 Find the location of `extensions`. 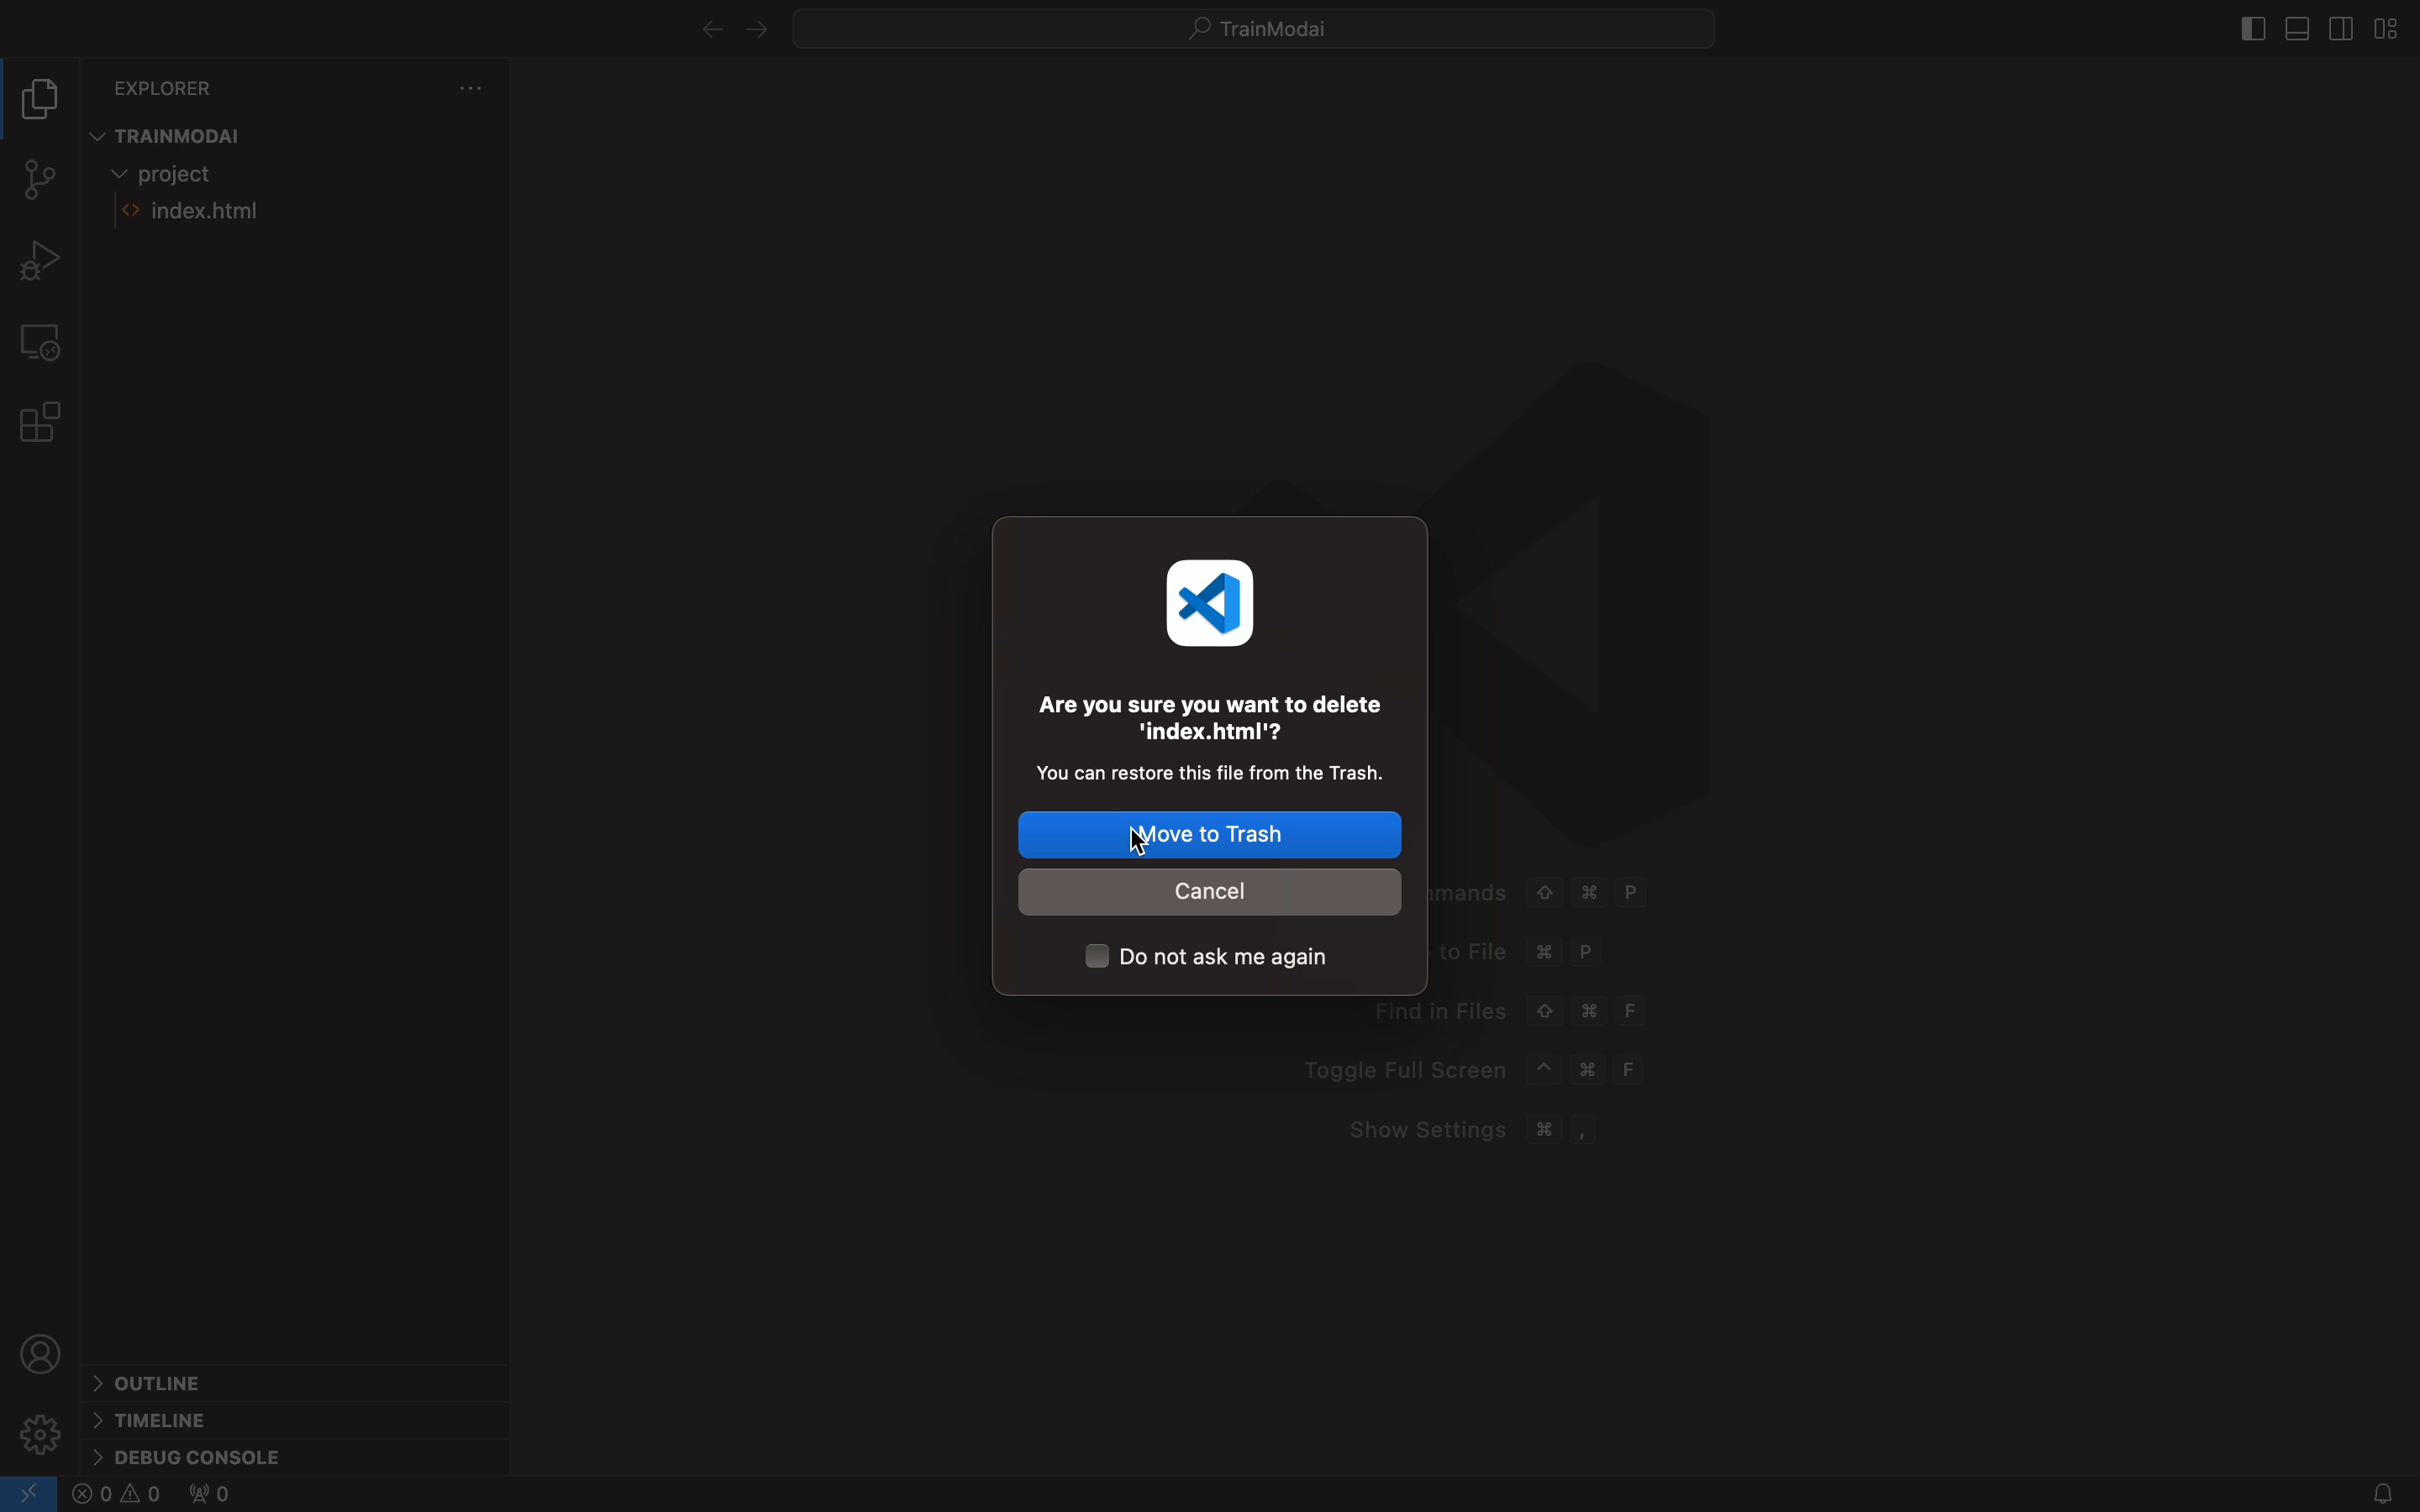

extensions is located at coordinates (44, 420).